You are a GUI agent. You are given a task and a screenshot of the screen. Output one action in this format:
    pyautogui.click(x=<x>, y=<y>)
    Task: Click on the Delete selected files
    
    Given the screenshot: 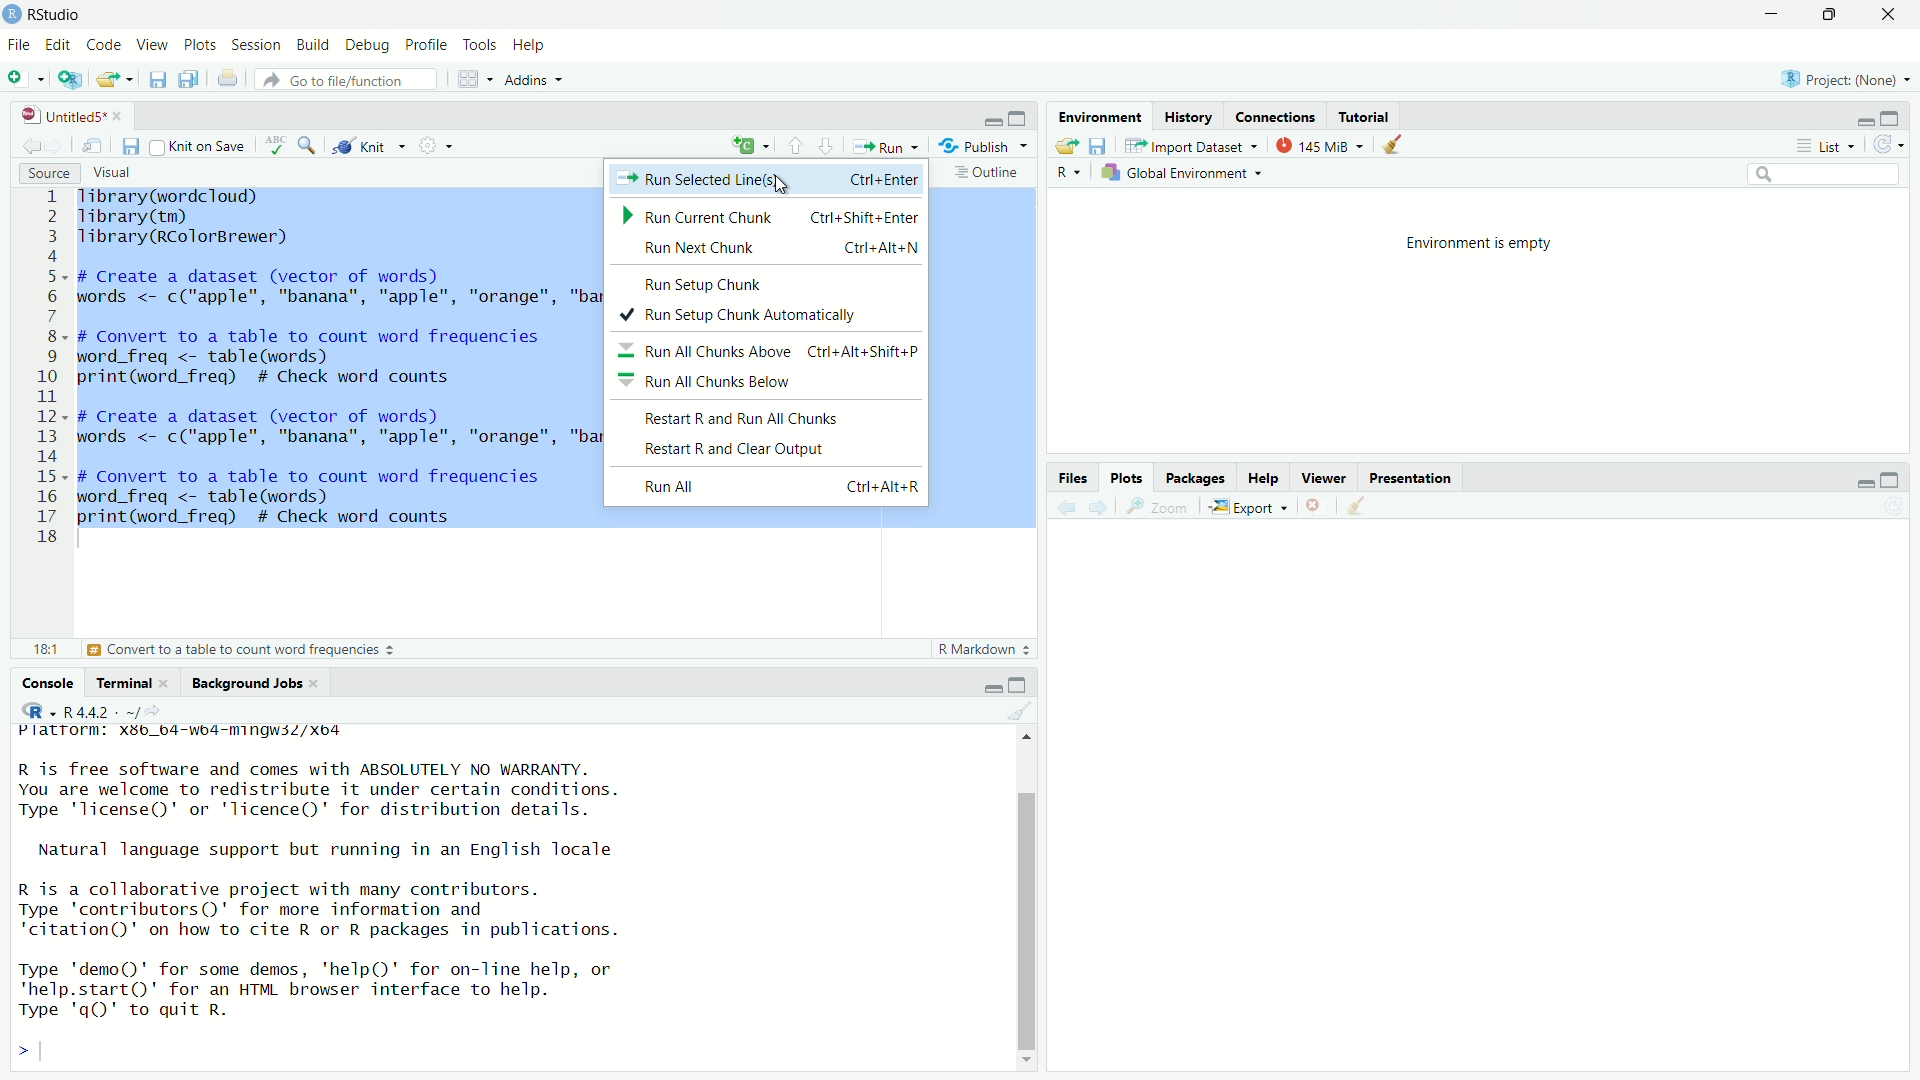 What is the action you would take?
    pyautogui.click(x=1315, y=505)
    